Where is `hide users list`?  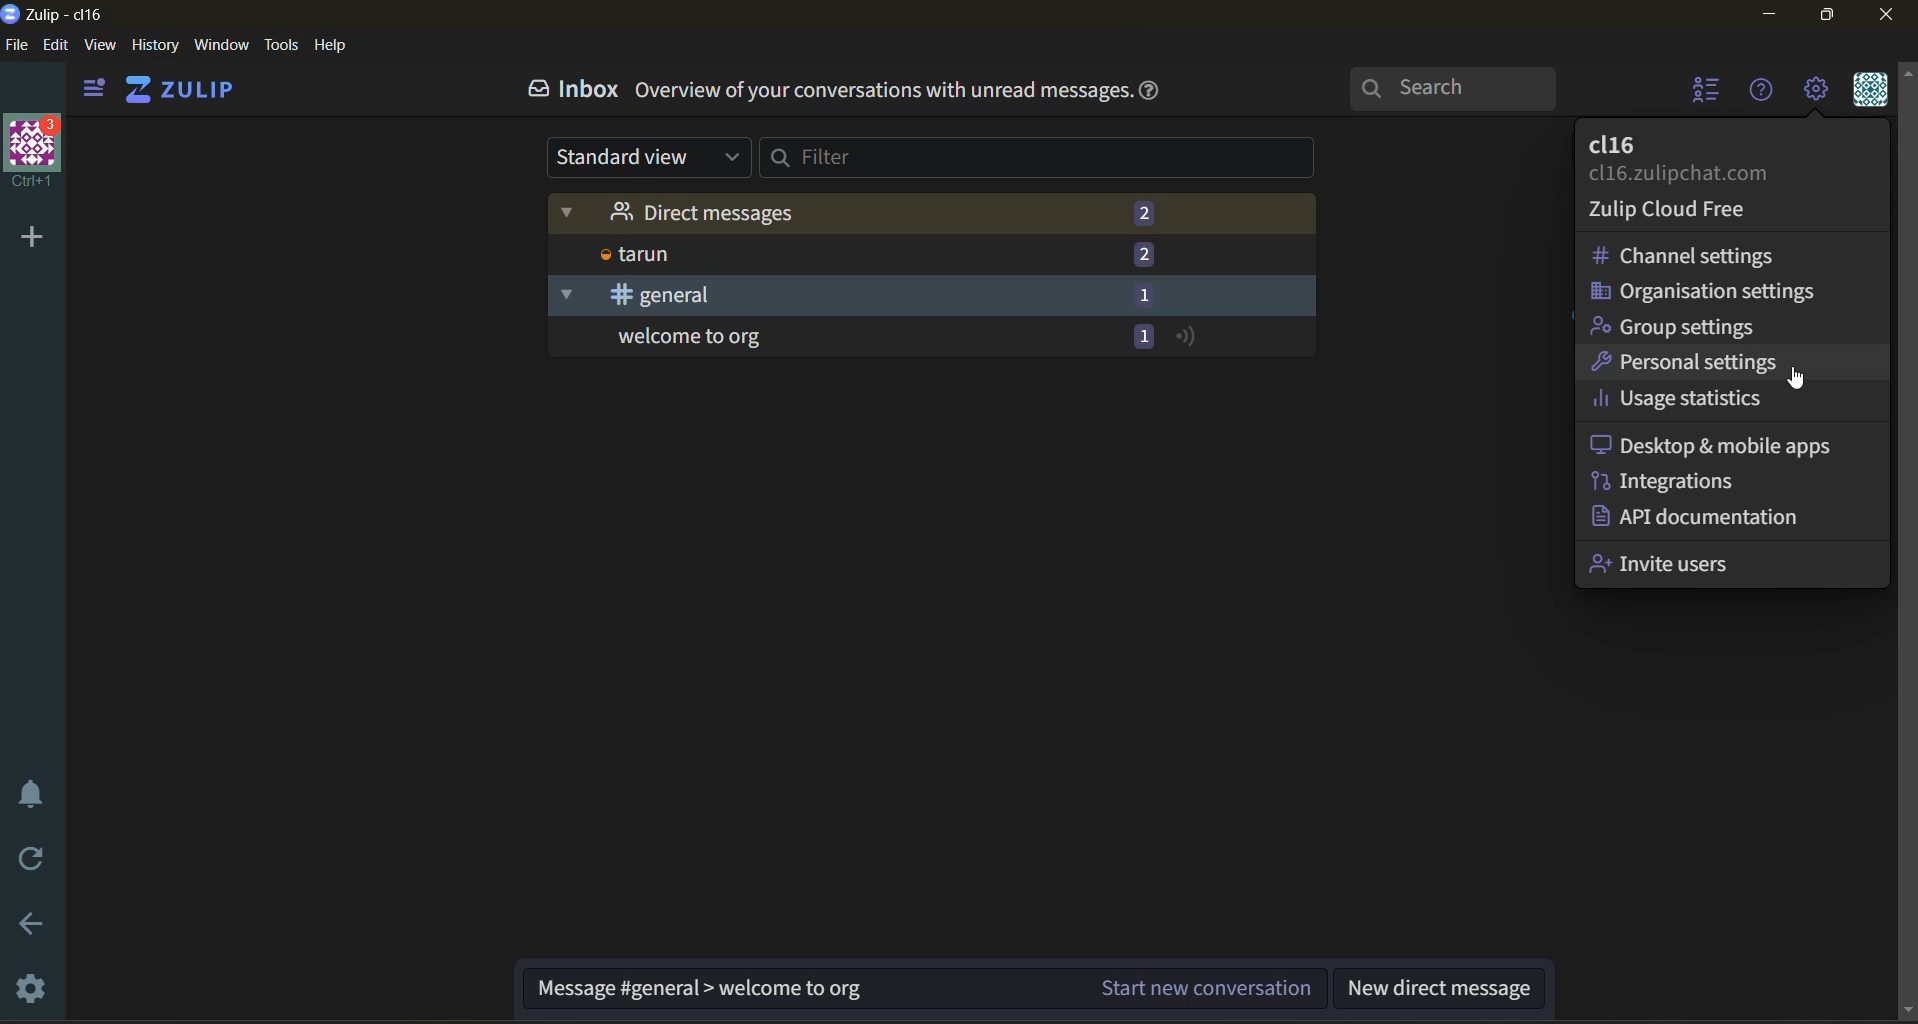 hide users list is located at coordinates (1707, 92).